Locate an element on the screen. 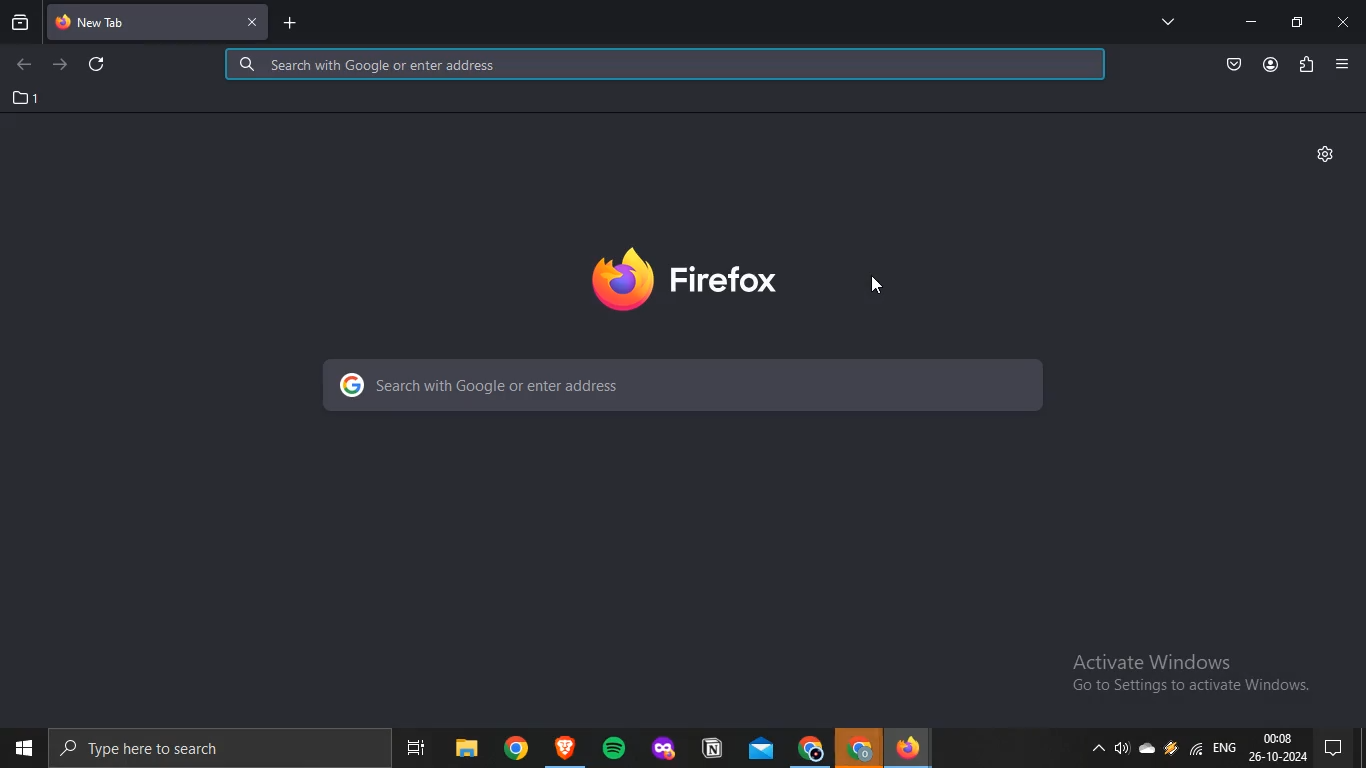 The height and width of the screenshot is (768, 1366). pointer cursor is located at coordinates (886, 290).